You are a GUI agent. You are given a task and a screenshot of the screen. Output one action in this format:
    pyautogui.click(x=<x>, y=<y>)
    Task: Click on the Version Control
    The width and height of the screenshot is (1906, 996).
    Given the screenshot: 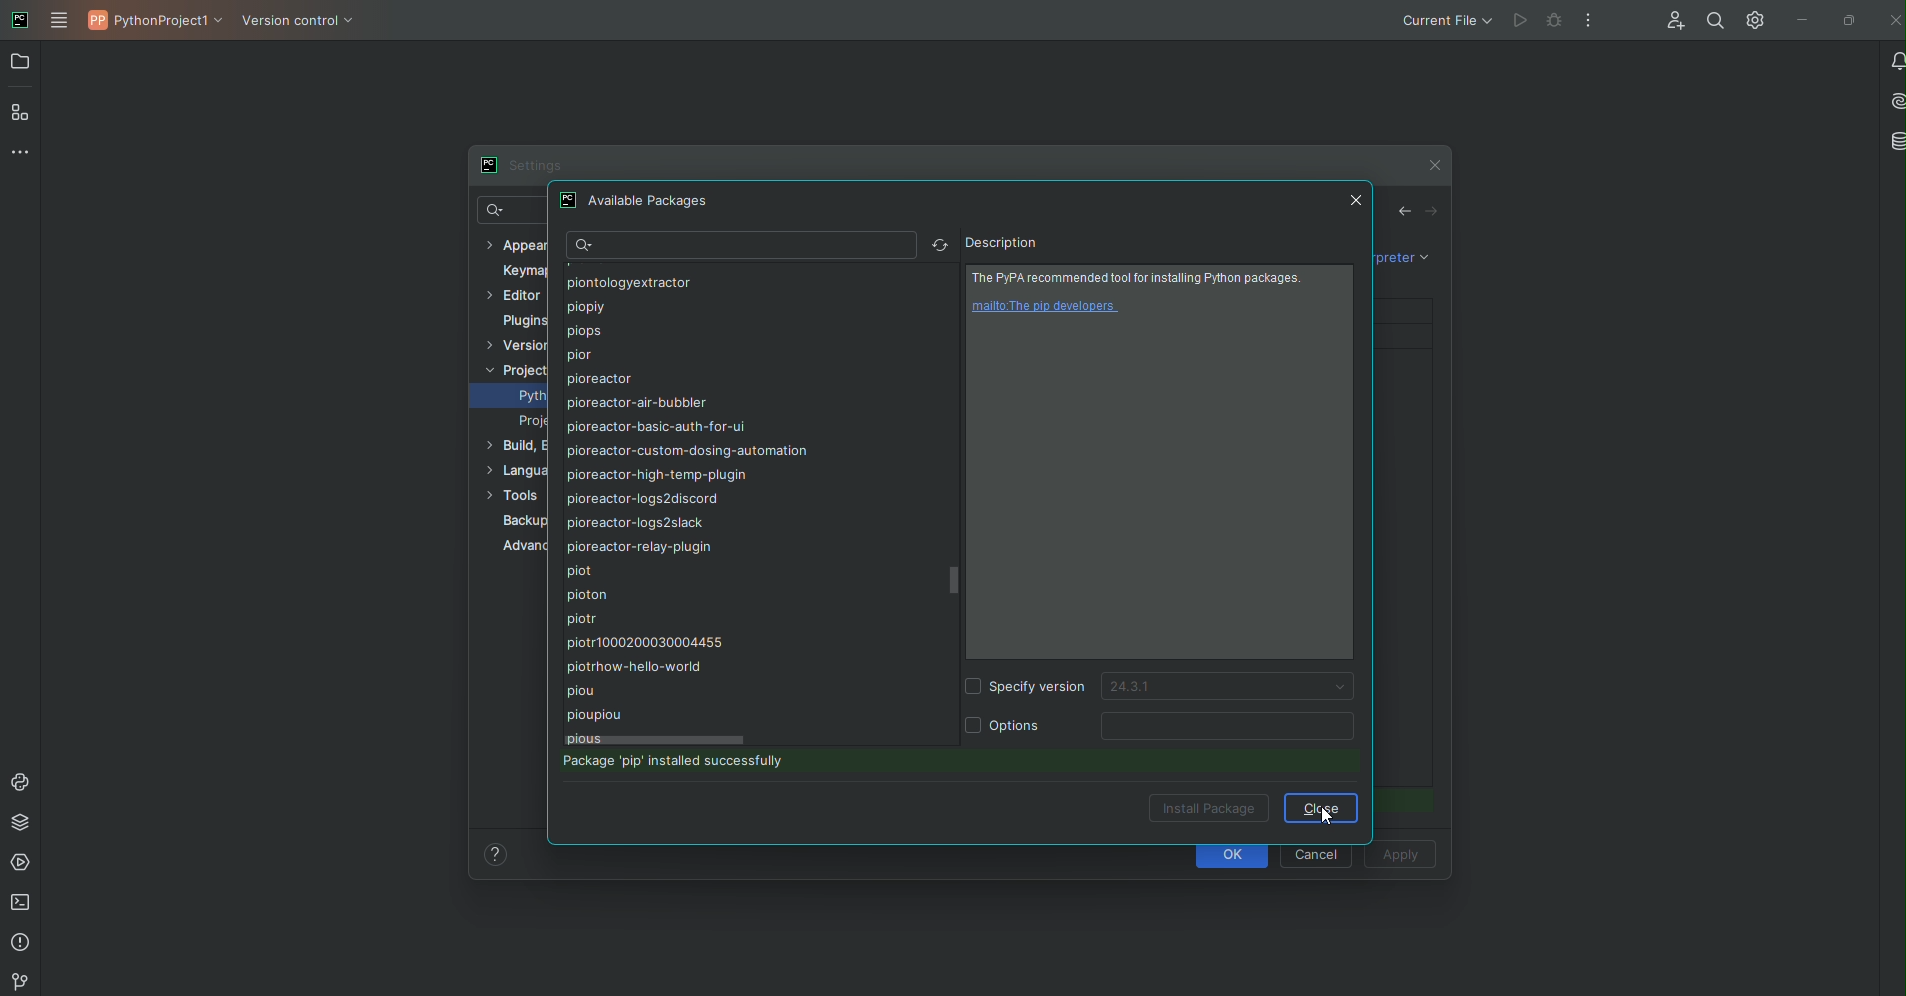 What is the action you would take?
    pyautogui.click(x=516, y=343)
    